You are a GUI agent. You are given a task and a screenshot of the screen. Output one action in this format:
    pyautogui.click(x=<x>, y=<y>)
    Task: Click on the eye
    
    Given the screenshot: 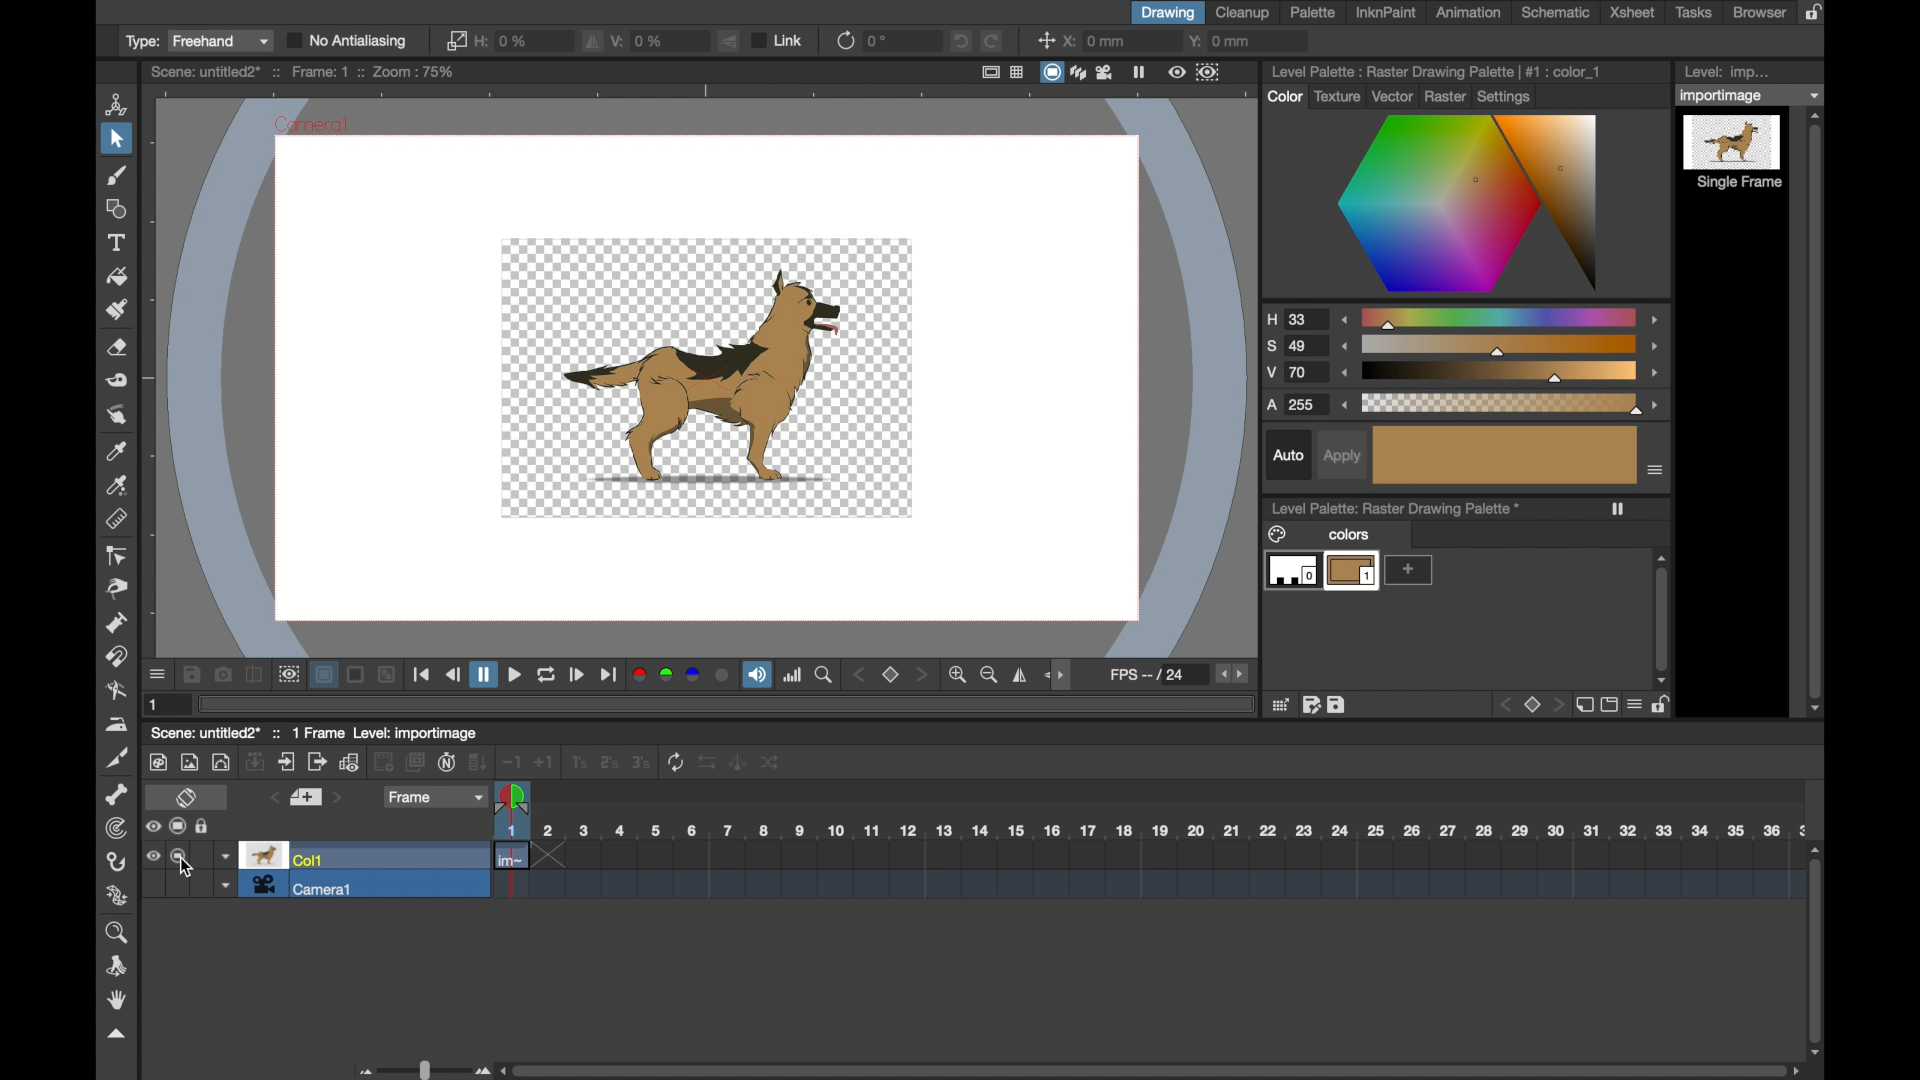 What is the action you would take?
    pyautogui.click(x=153, y=856)
    